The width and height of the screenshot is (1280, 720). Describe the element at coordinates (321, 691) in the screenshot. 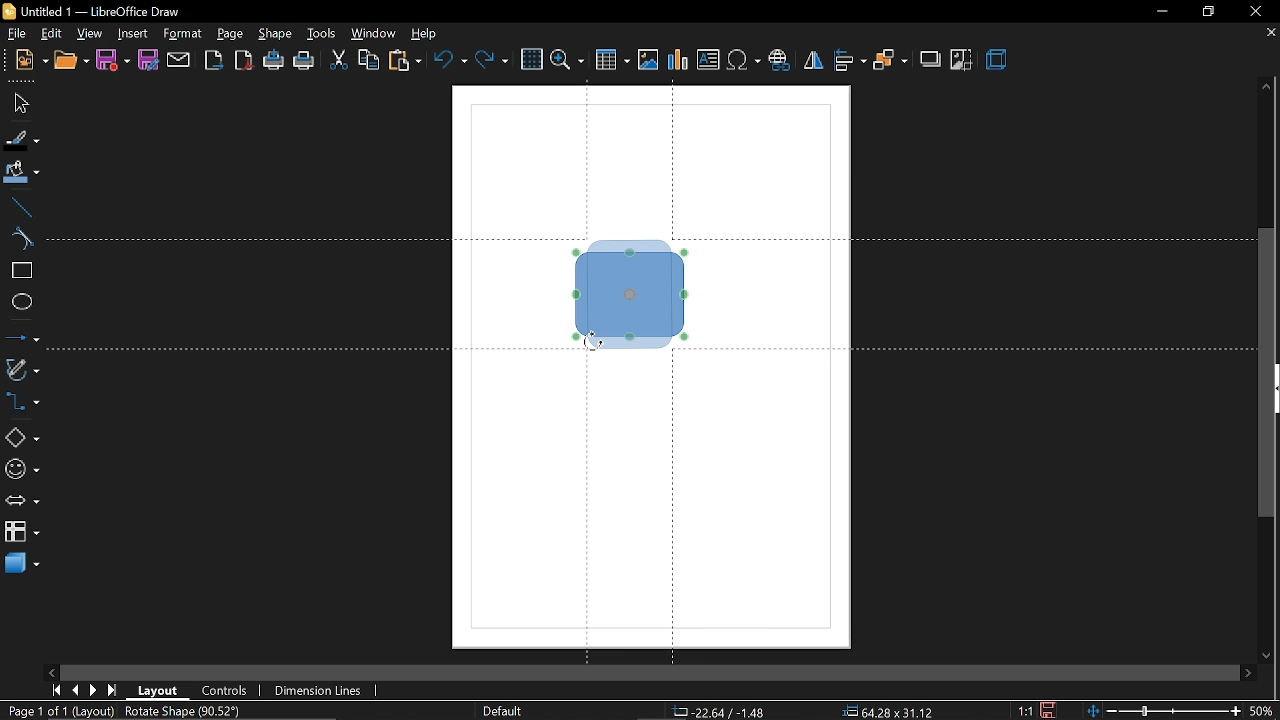

I see `dimension lines` at that location.